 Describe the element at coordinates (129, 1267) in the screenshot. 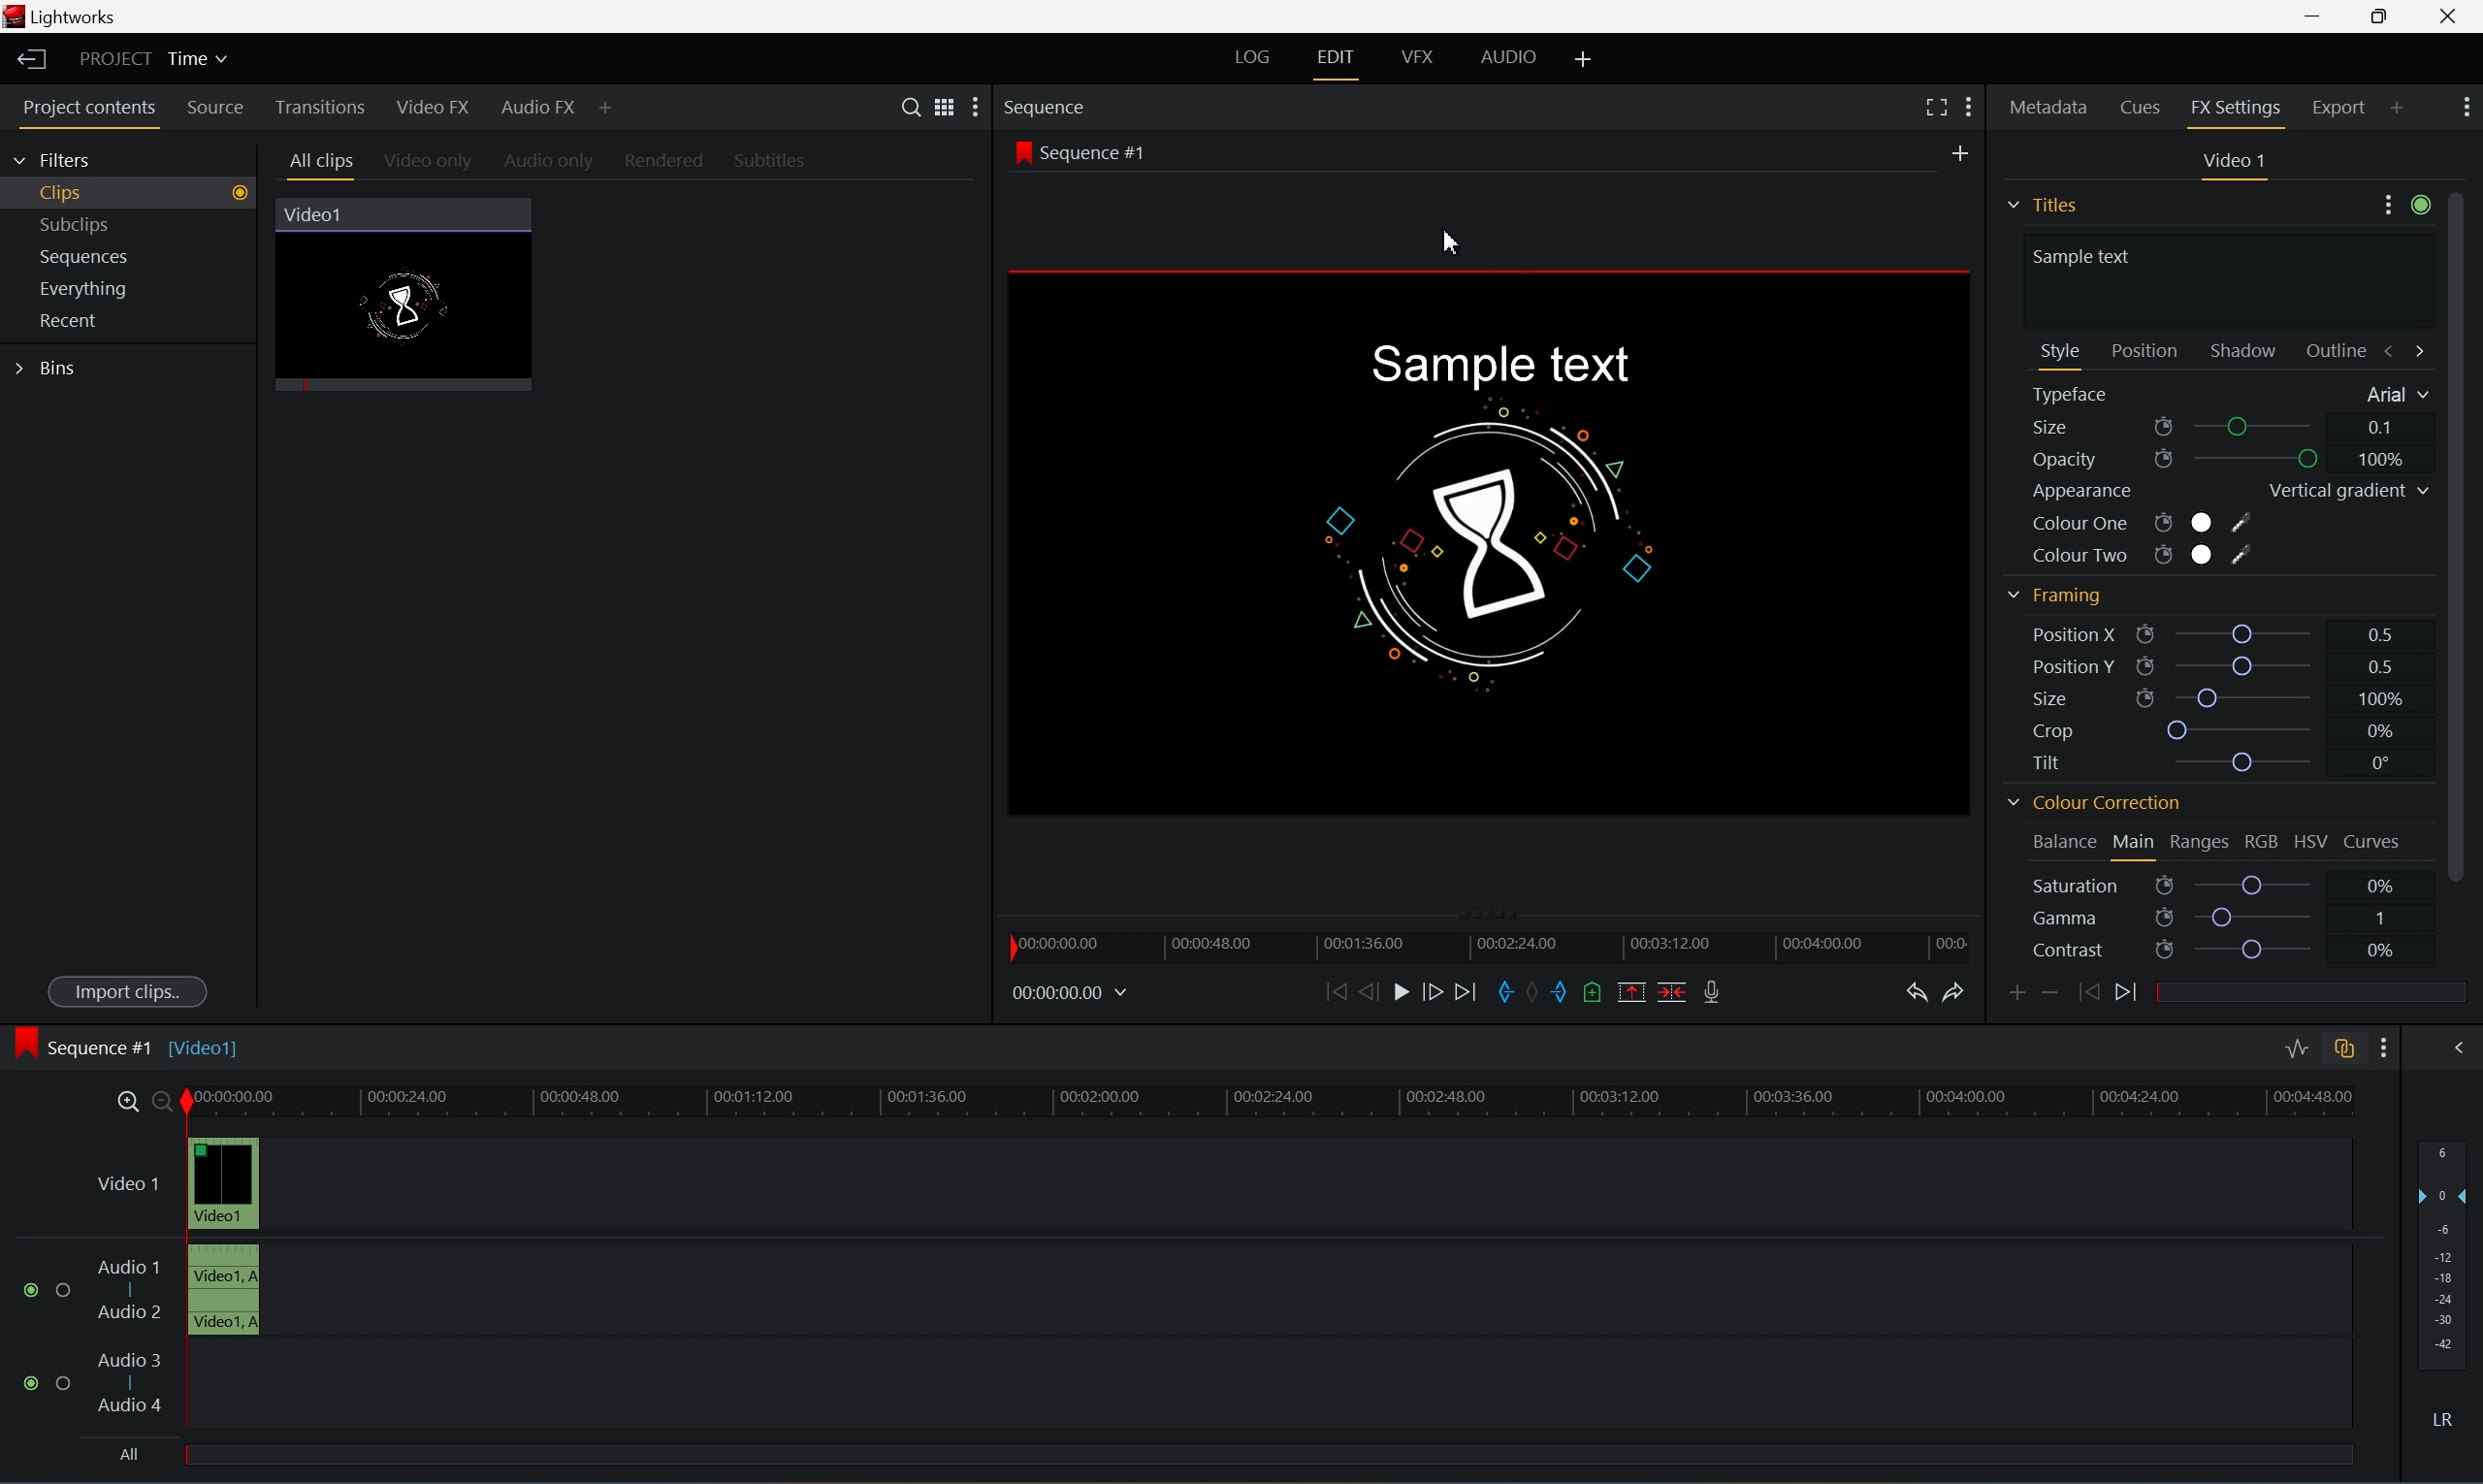

I see `Audio 1` at that location.